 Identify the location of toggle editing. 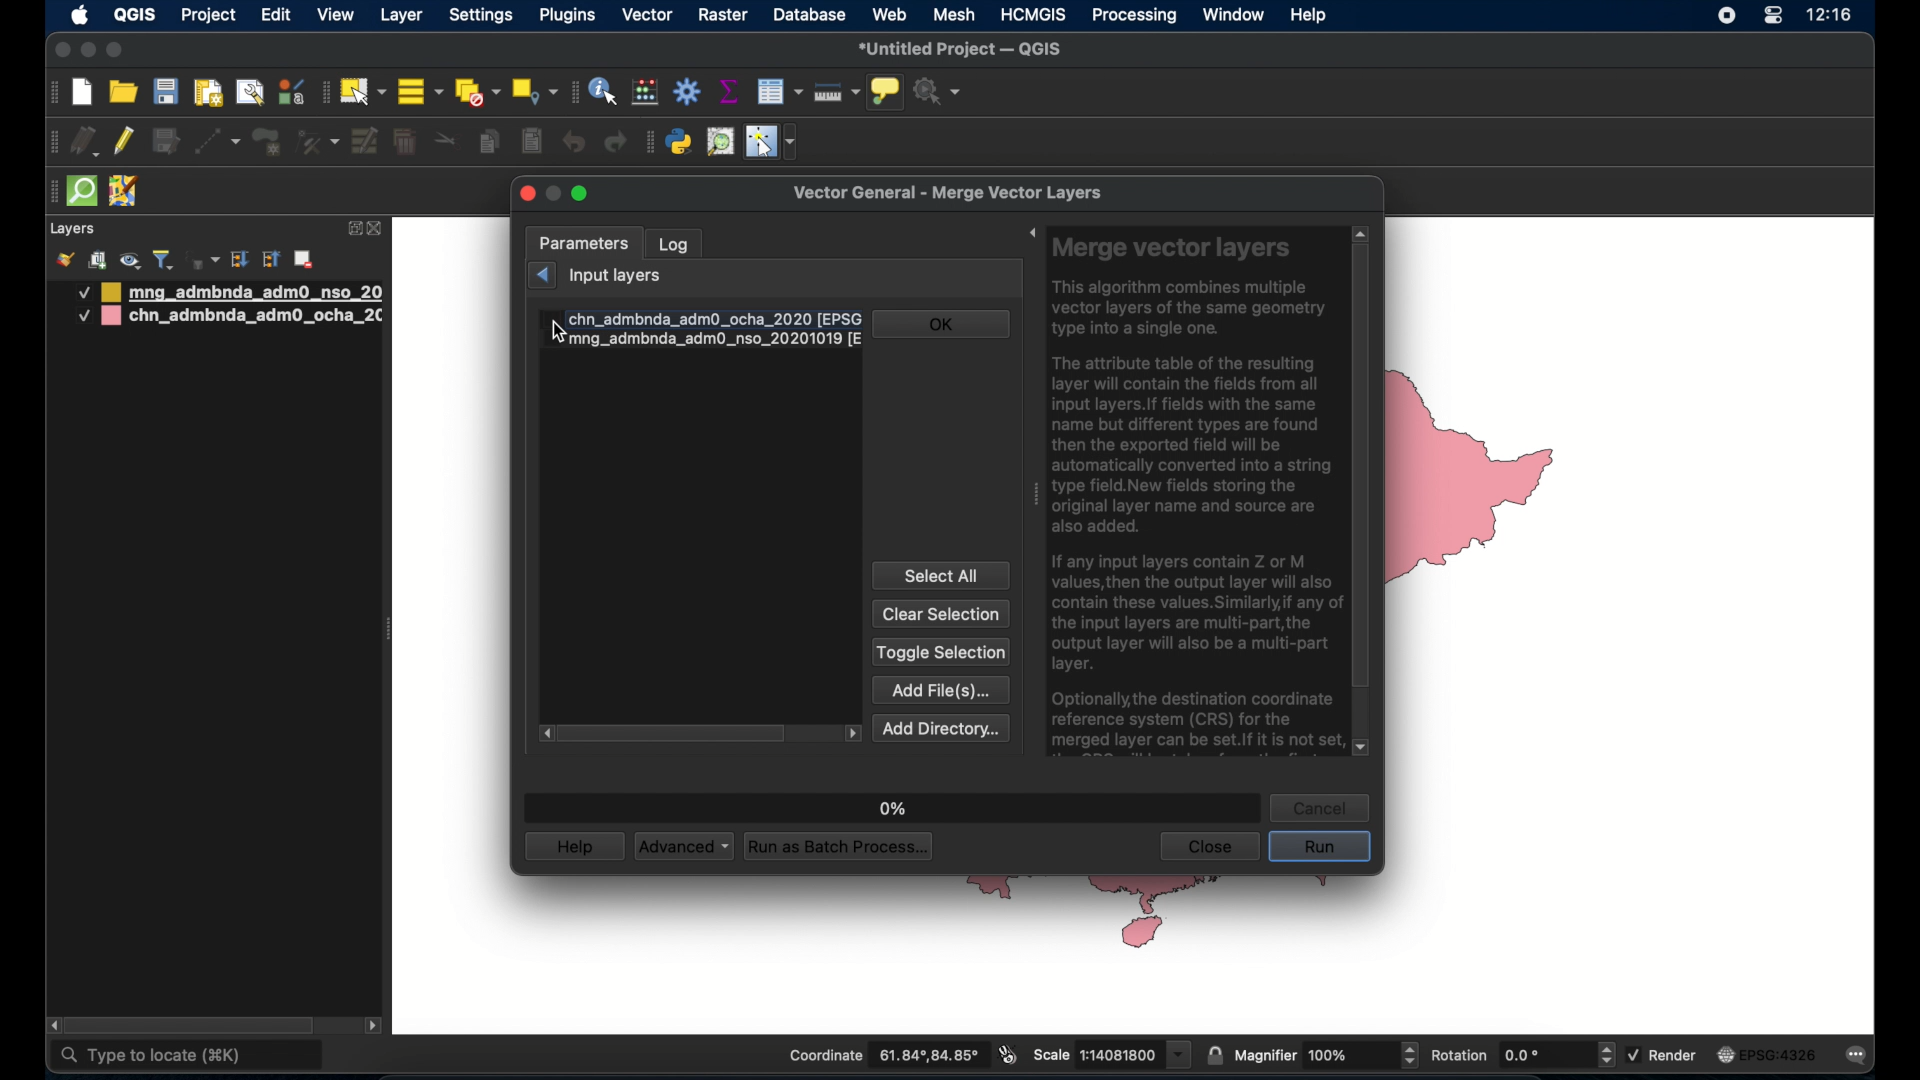
(125, 142).